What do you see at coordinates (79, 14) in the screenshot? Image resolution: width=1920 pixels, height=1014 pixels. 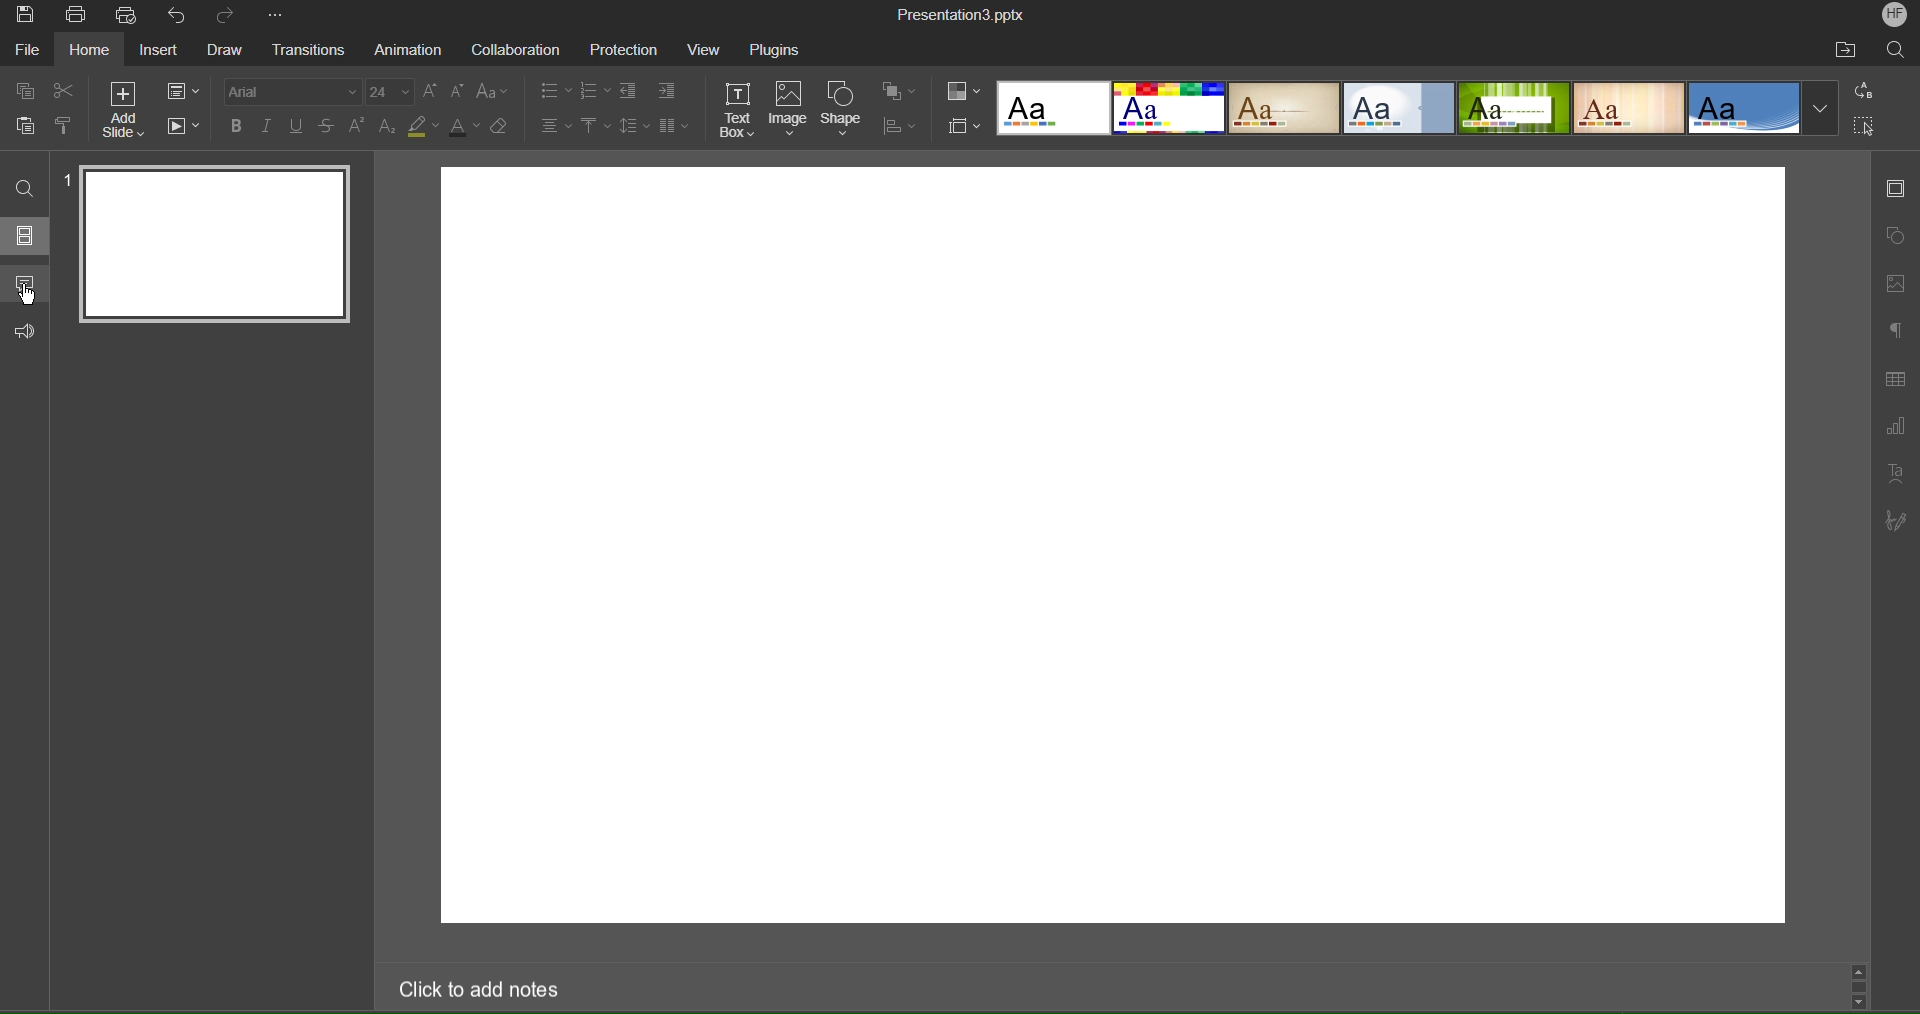 I see `Print` at bounding box center [79, 14].